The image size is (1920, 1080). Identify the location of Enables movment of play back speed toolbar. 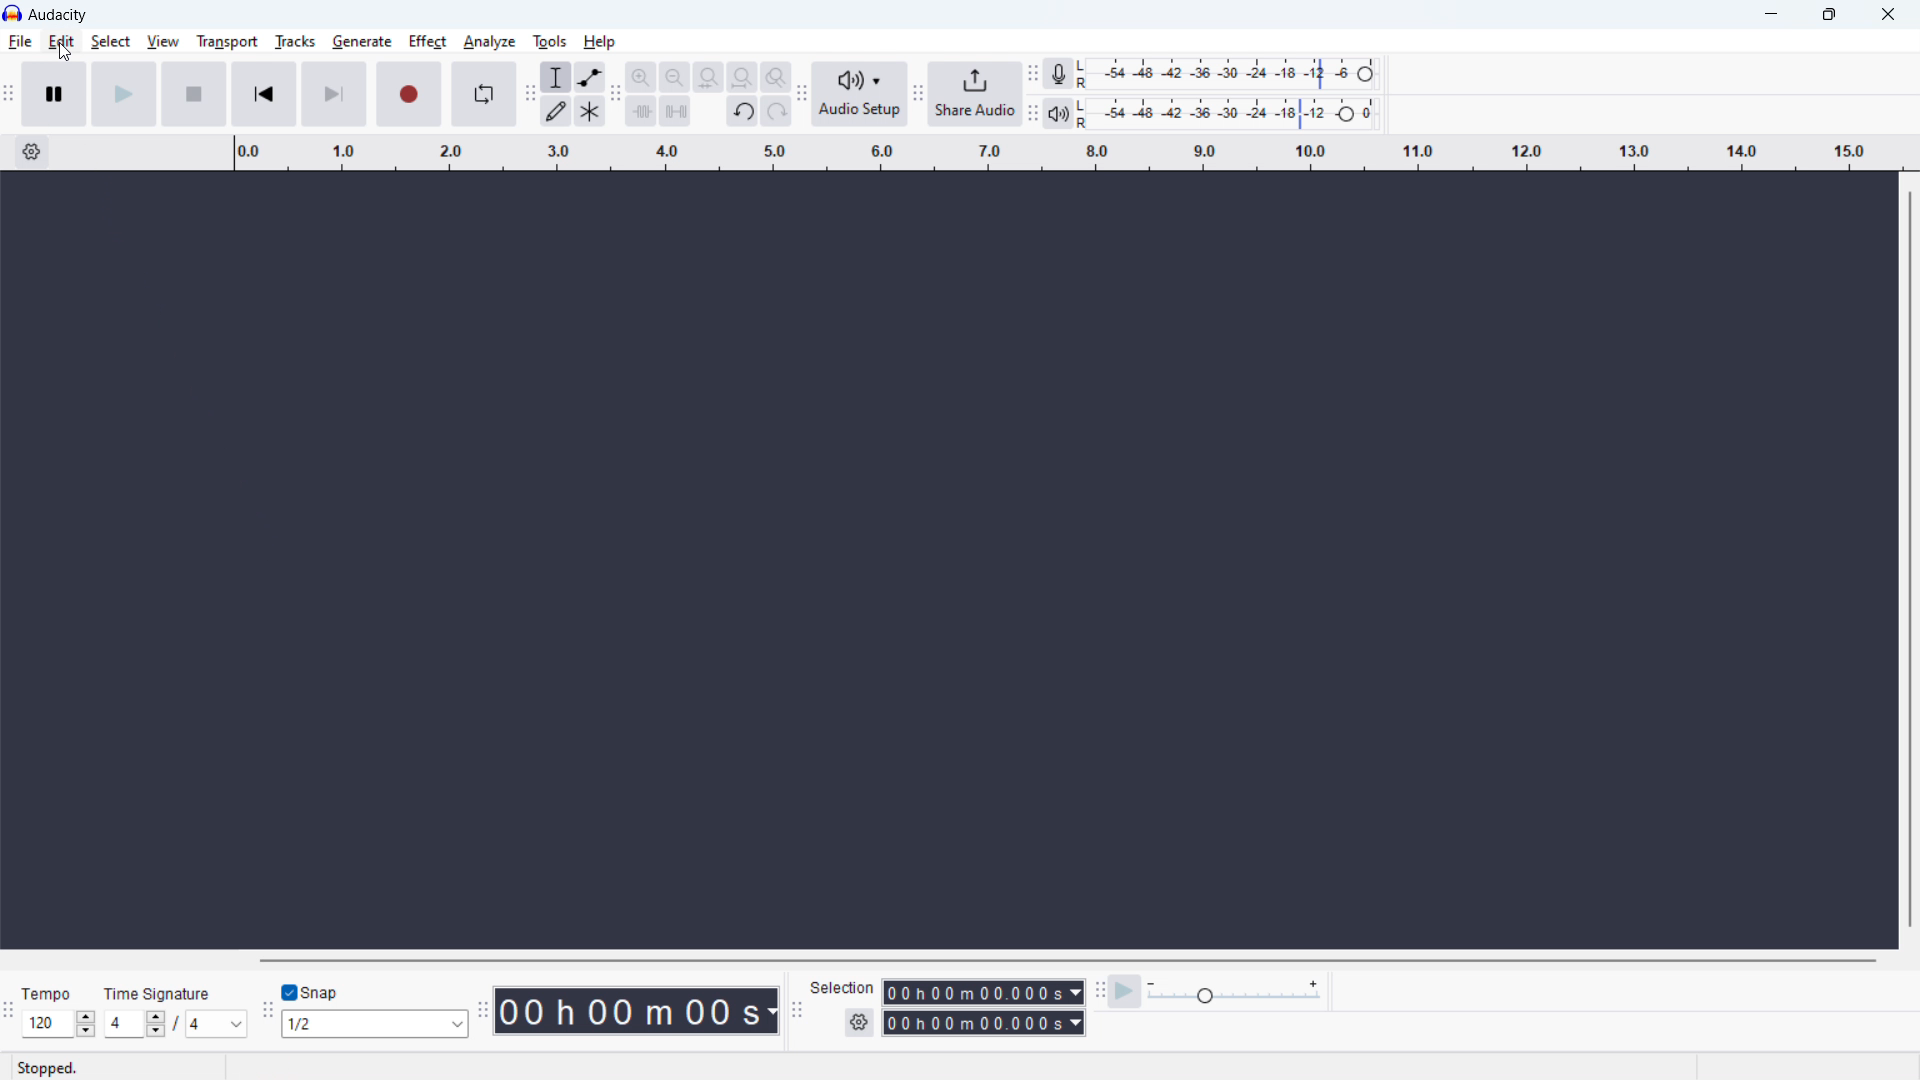
(1100, 992).